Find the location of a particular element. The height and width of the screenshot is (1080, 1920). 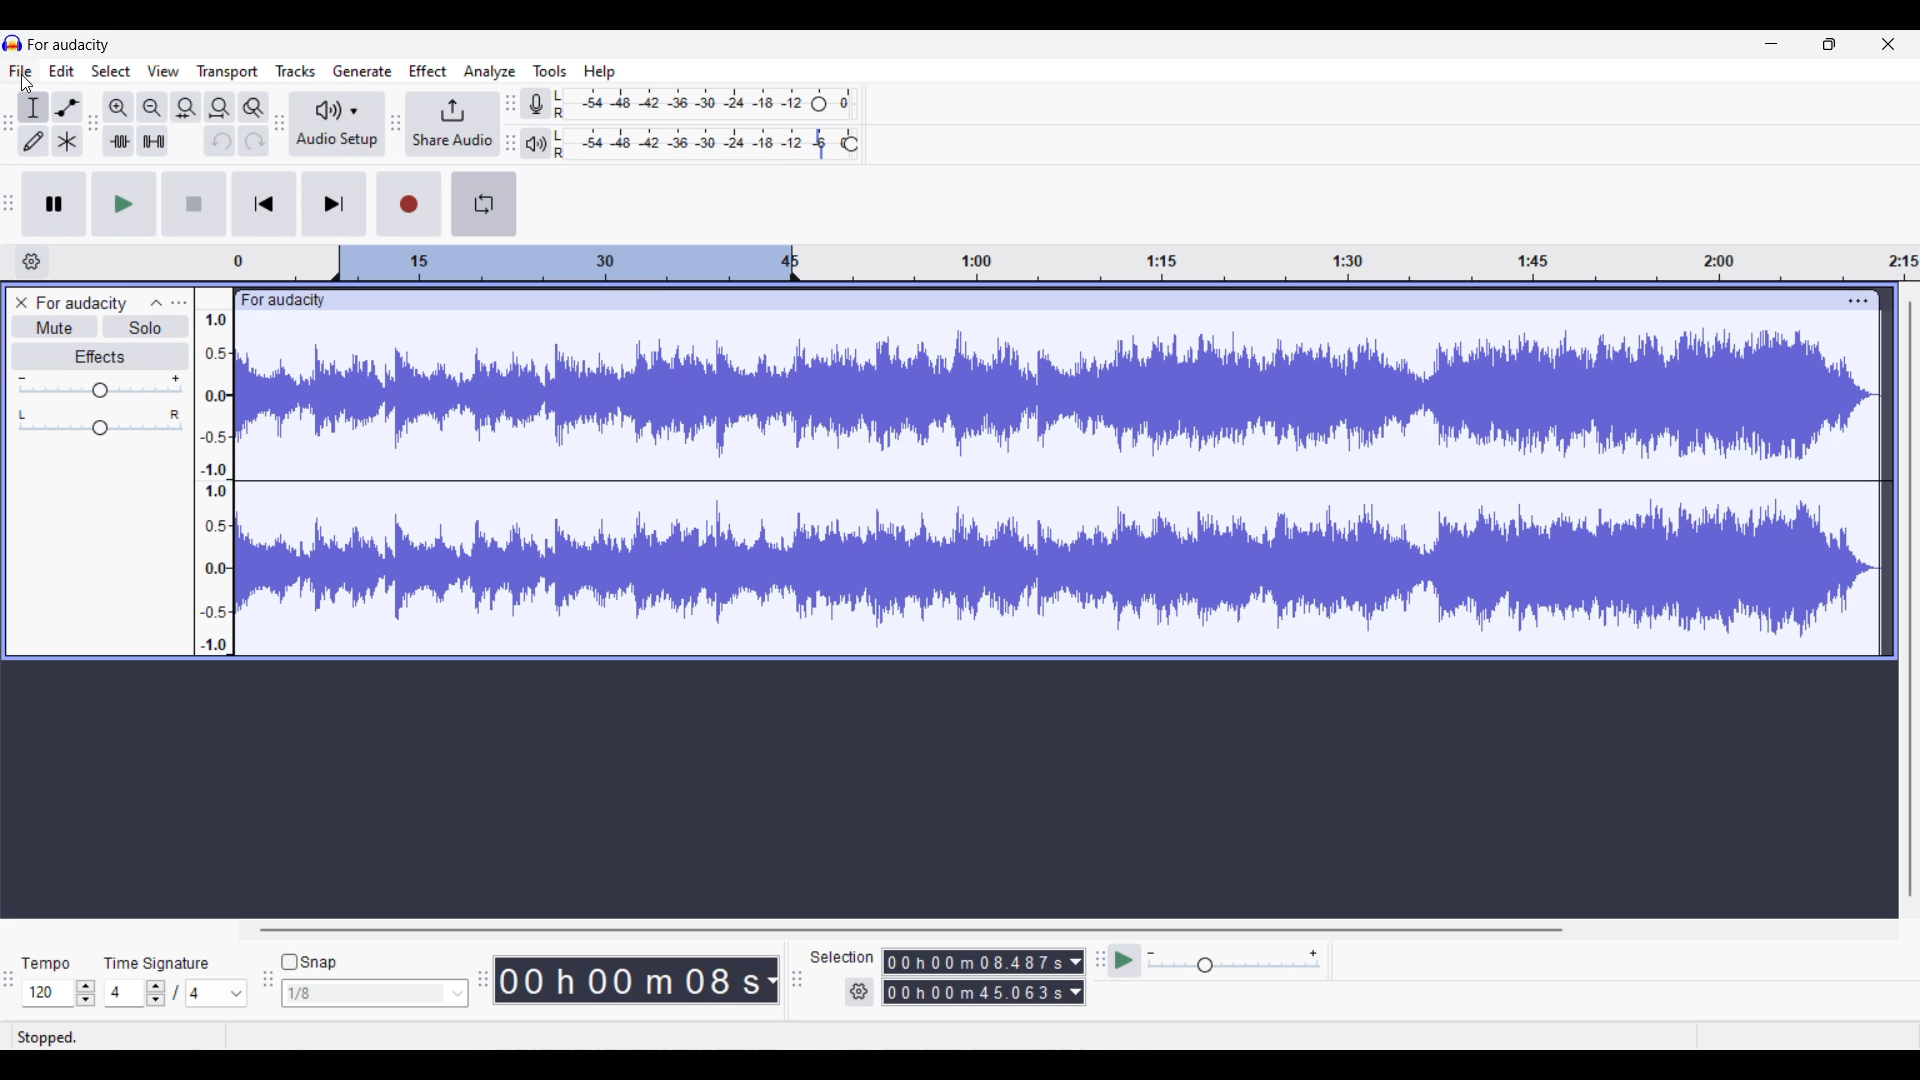

Effect menu is located at coordinates (427, 70).